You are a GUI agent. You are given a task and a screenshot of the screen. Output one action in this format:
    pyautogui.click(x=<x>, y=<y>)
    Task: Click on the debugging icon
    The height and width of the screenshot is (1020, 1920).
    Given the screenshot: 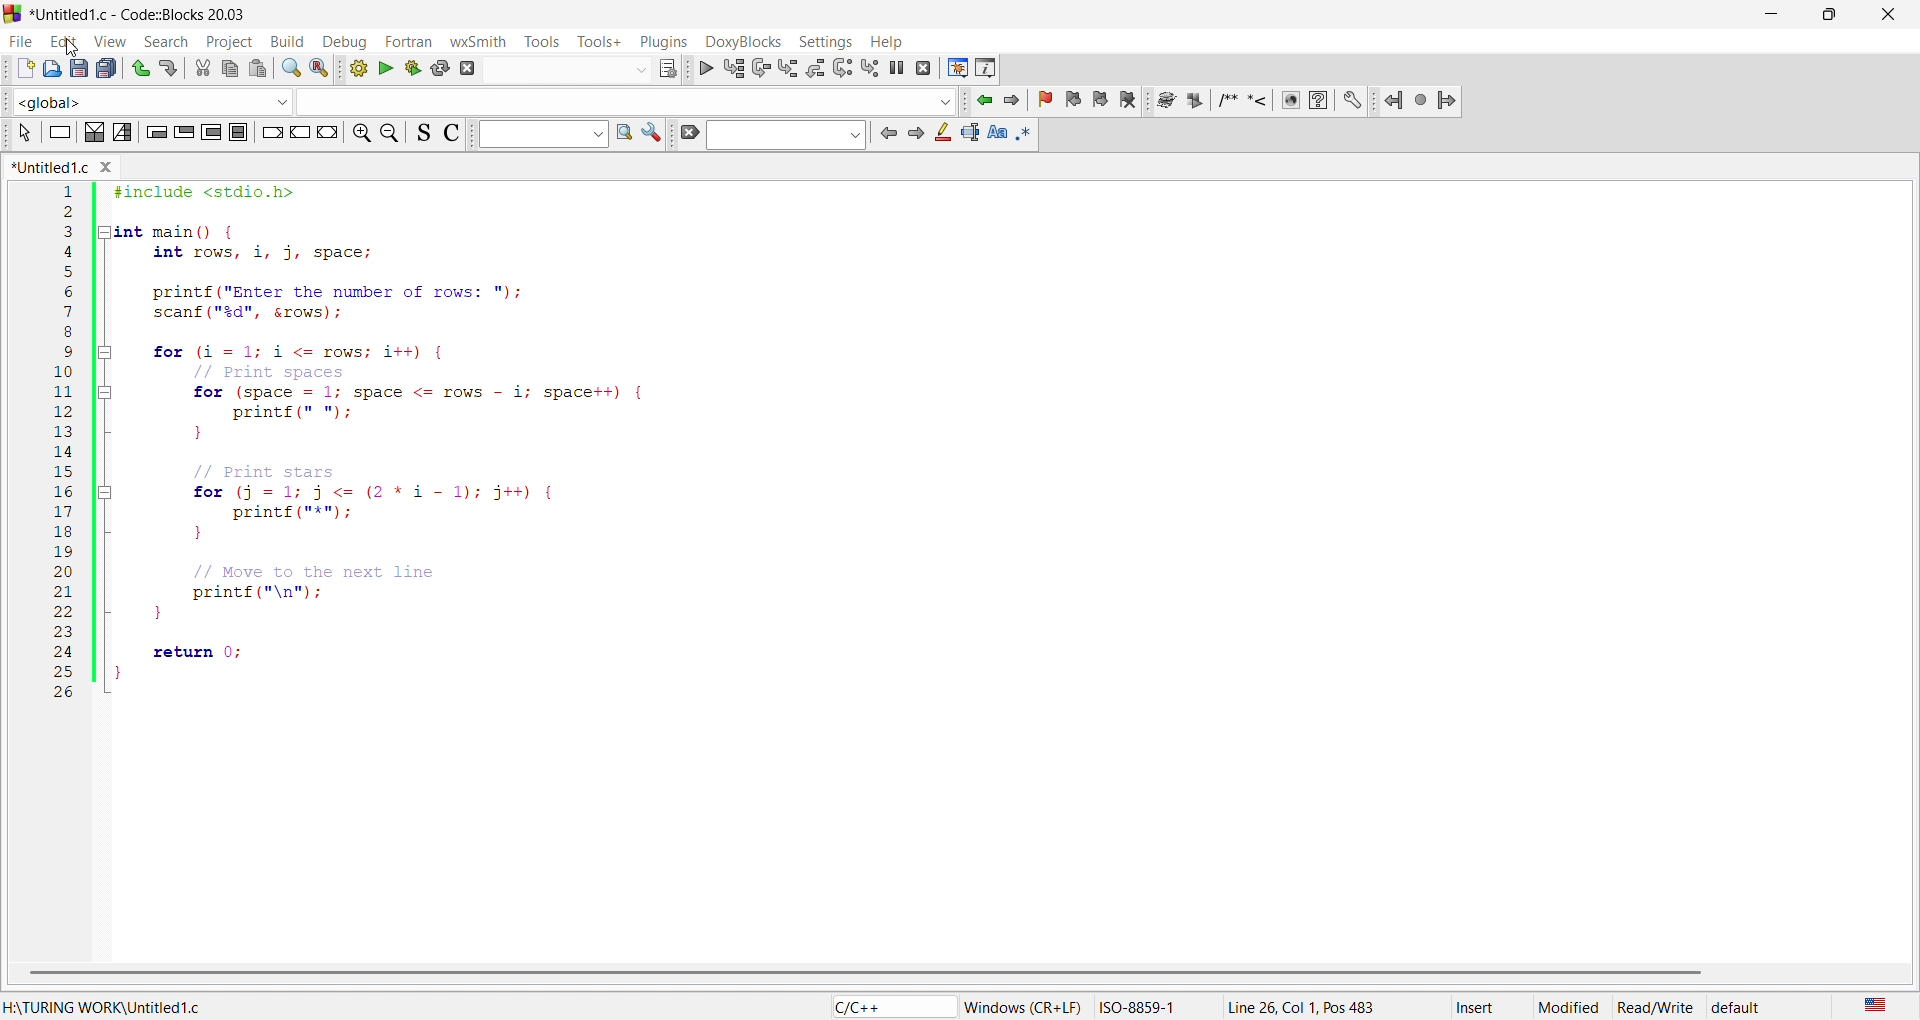 What is the action you would take?
    pyautogui.click(x=816, y=66)
    